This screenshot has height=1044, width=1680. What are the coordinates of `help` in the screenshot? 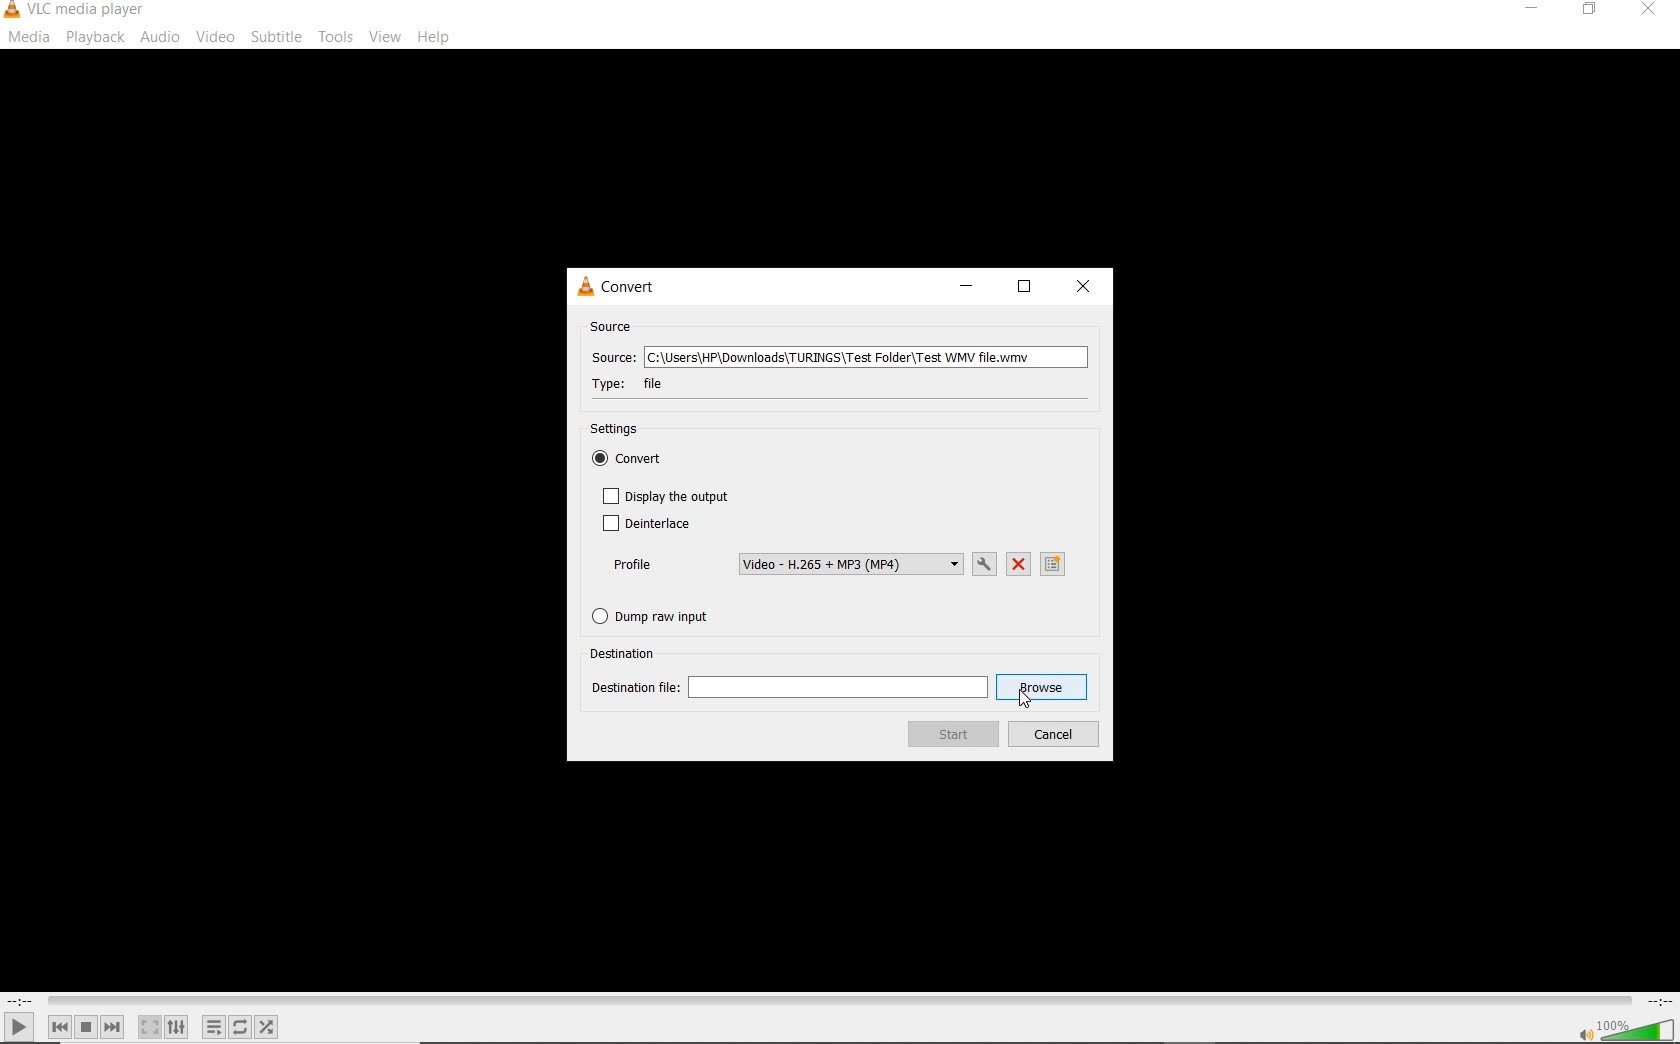 It's located at (434, 39).